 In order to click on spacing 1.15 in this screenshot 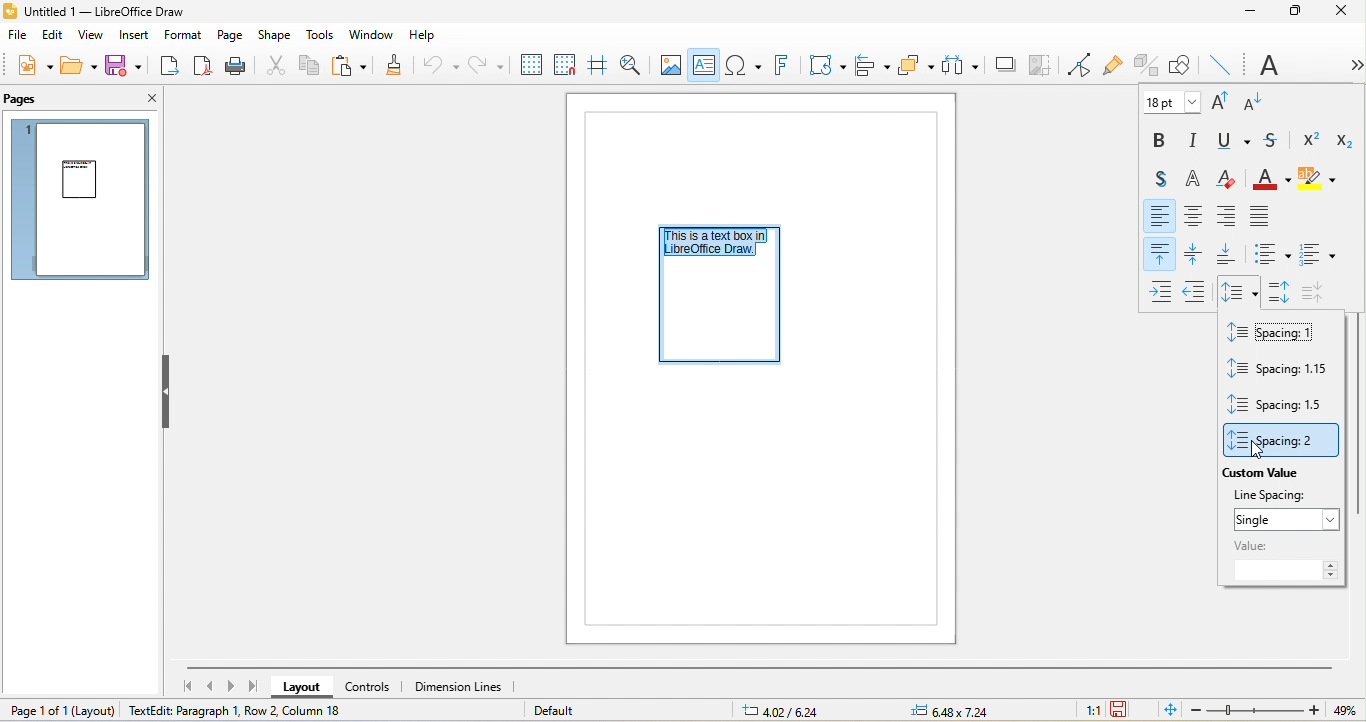, I will do `click(1279, 373)`.